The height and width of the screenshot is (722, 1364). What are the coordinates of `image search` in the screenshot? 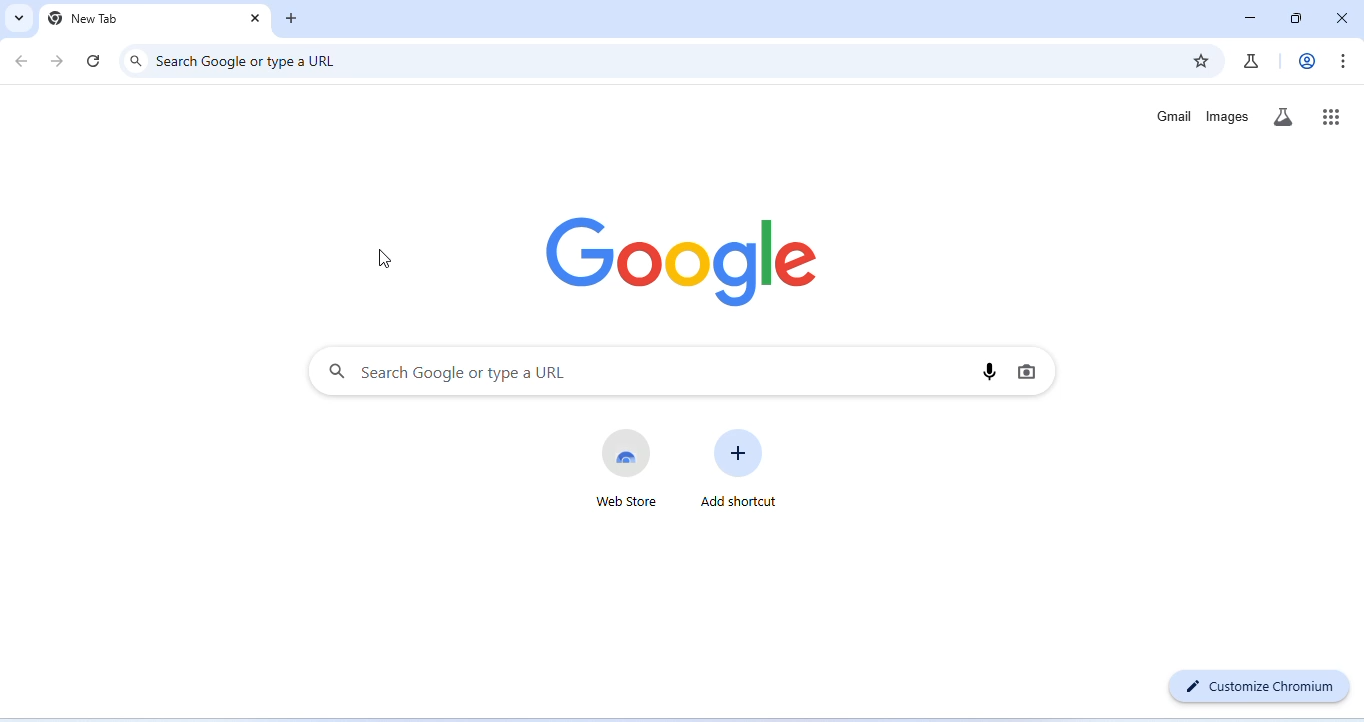 It's located at (1026, 370).